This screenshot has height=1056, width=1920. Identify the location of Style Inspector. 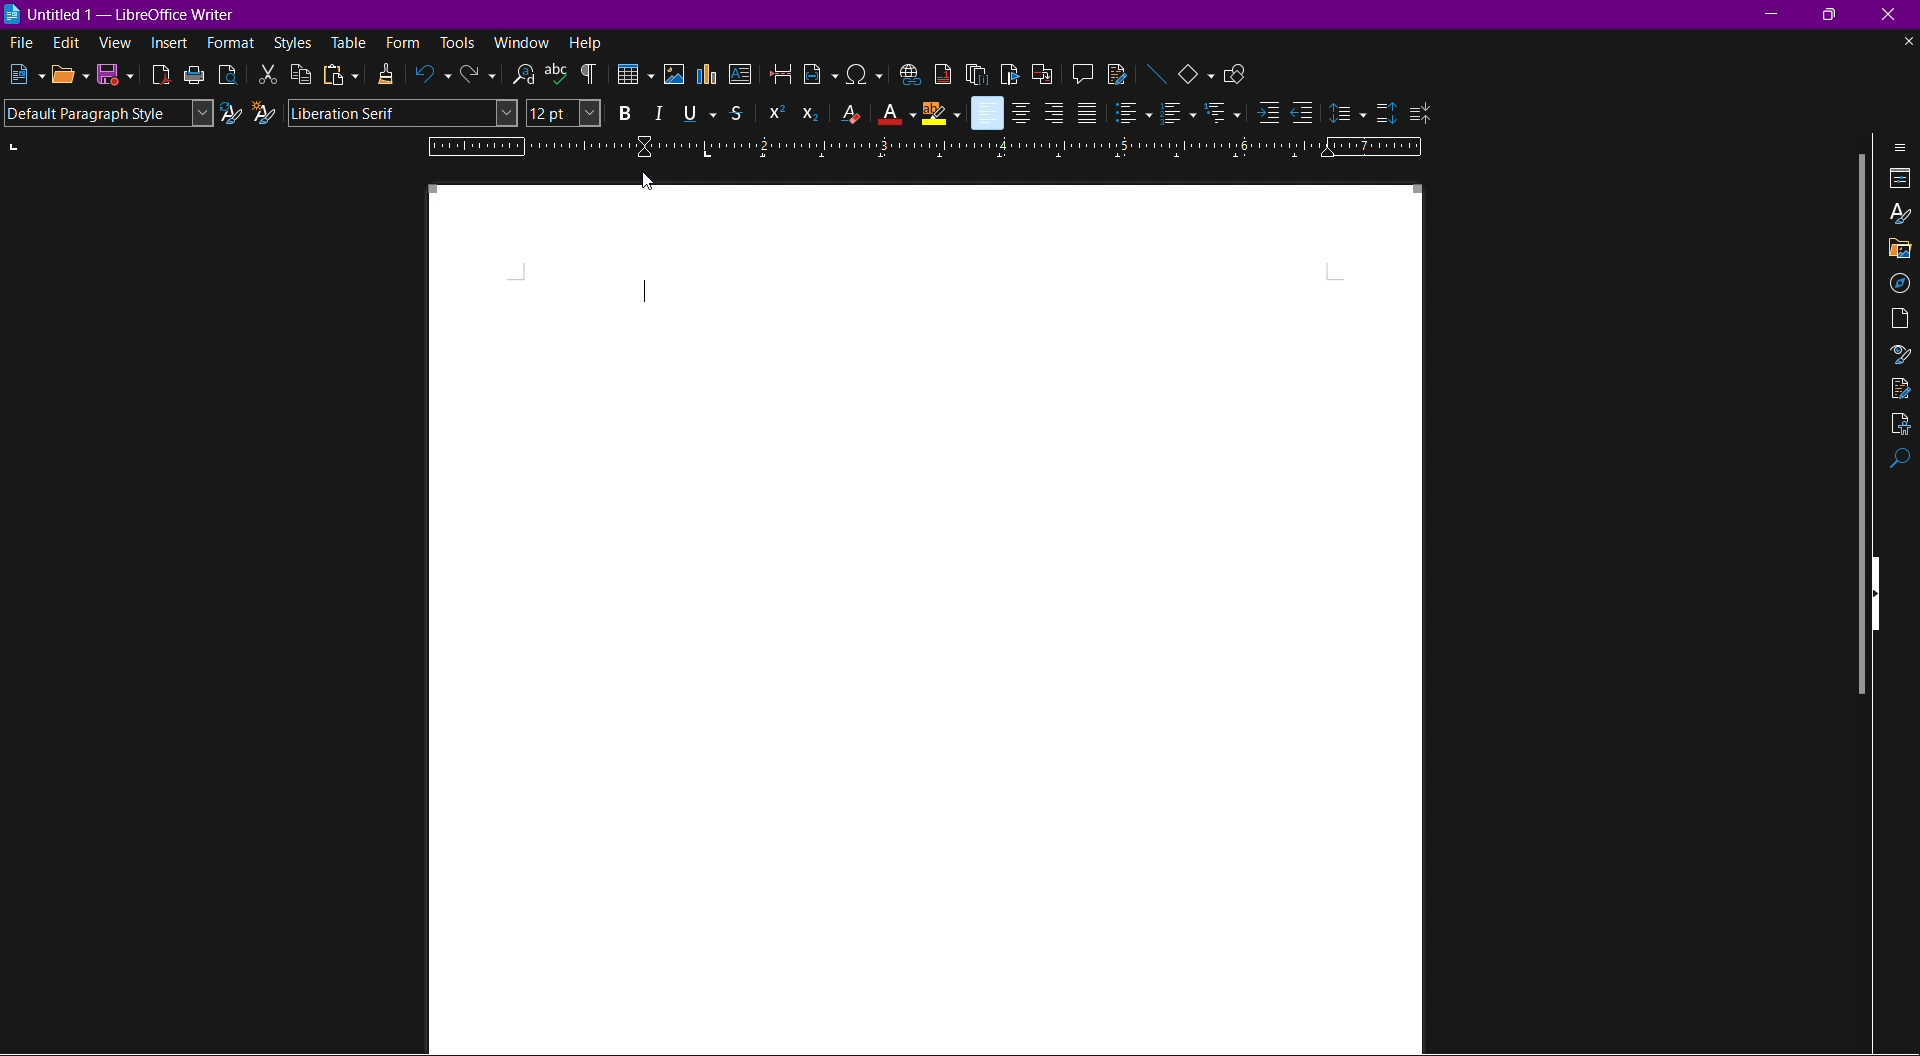
(1898, 355).